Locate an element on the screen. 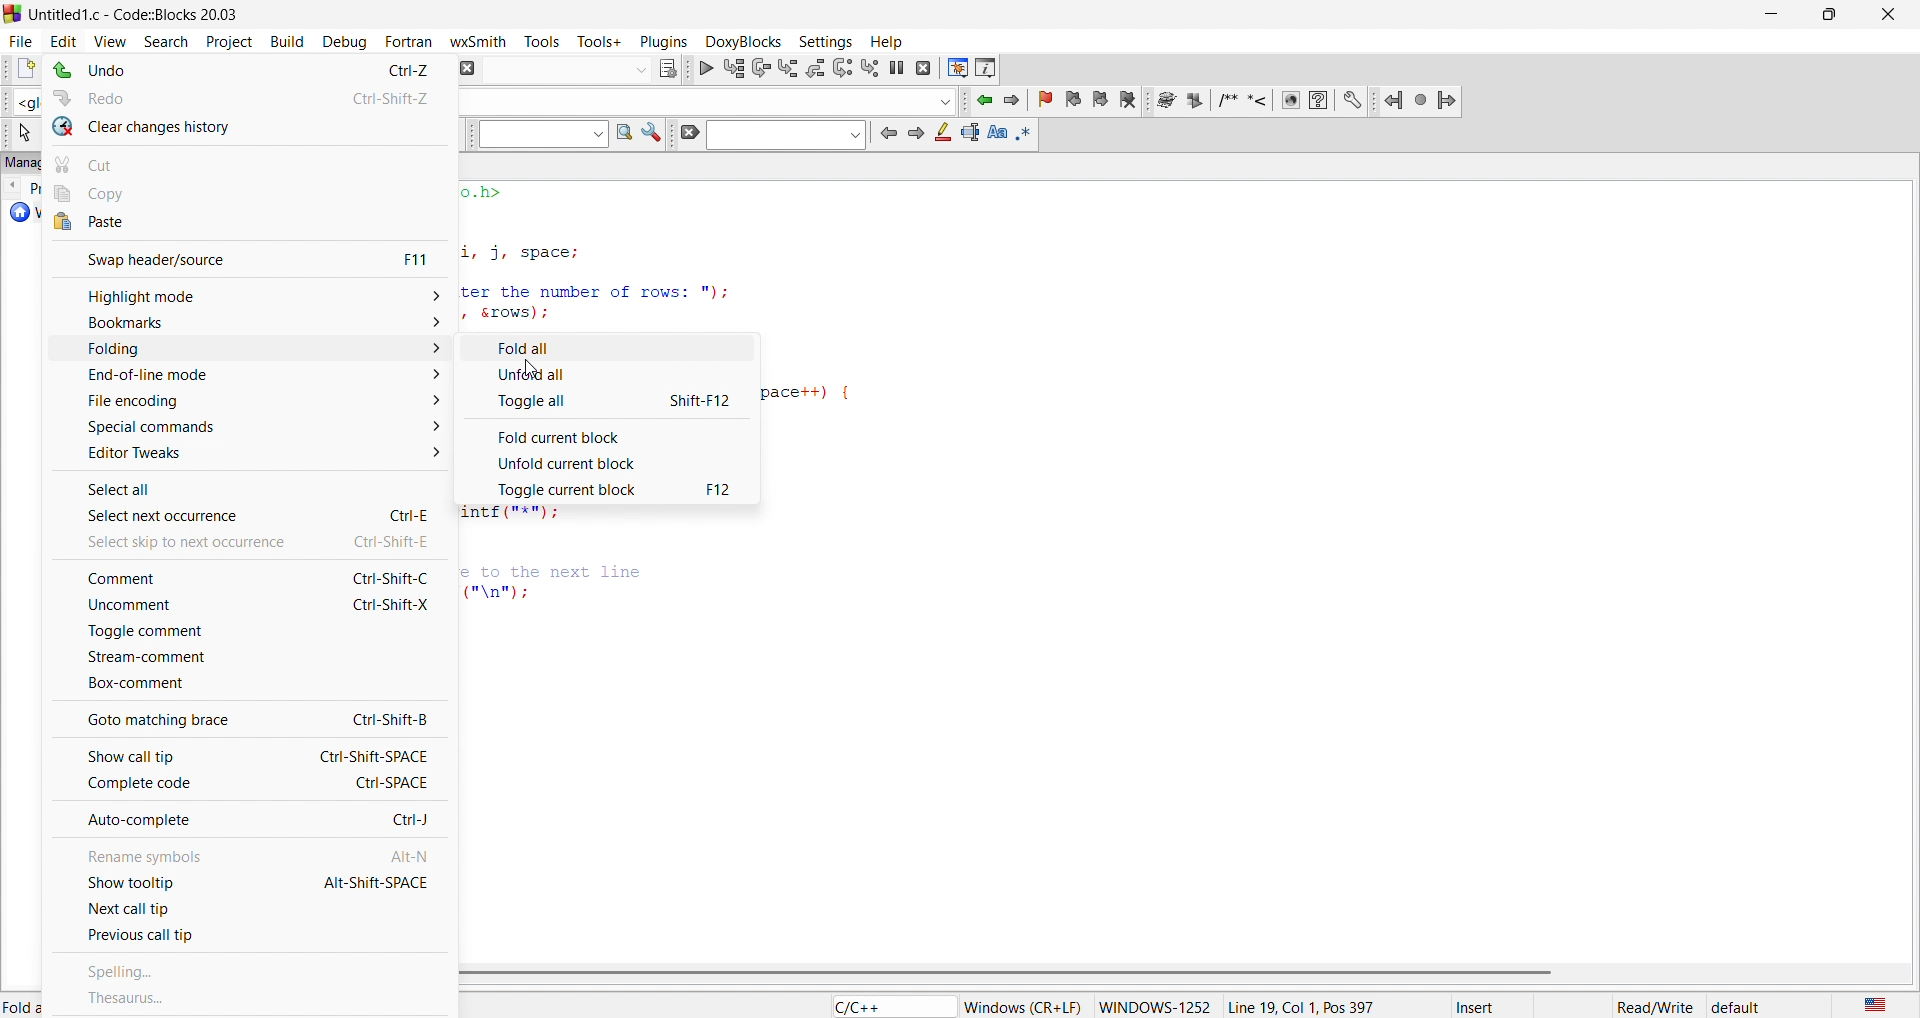 Image resolution: width=1920 pixels, height=1018 pixels. unfold all is located at coordinates (608, 374).